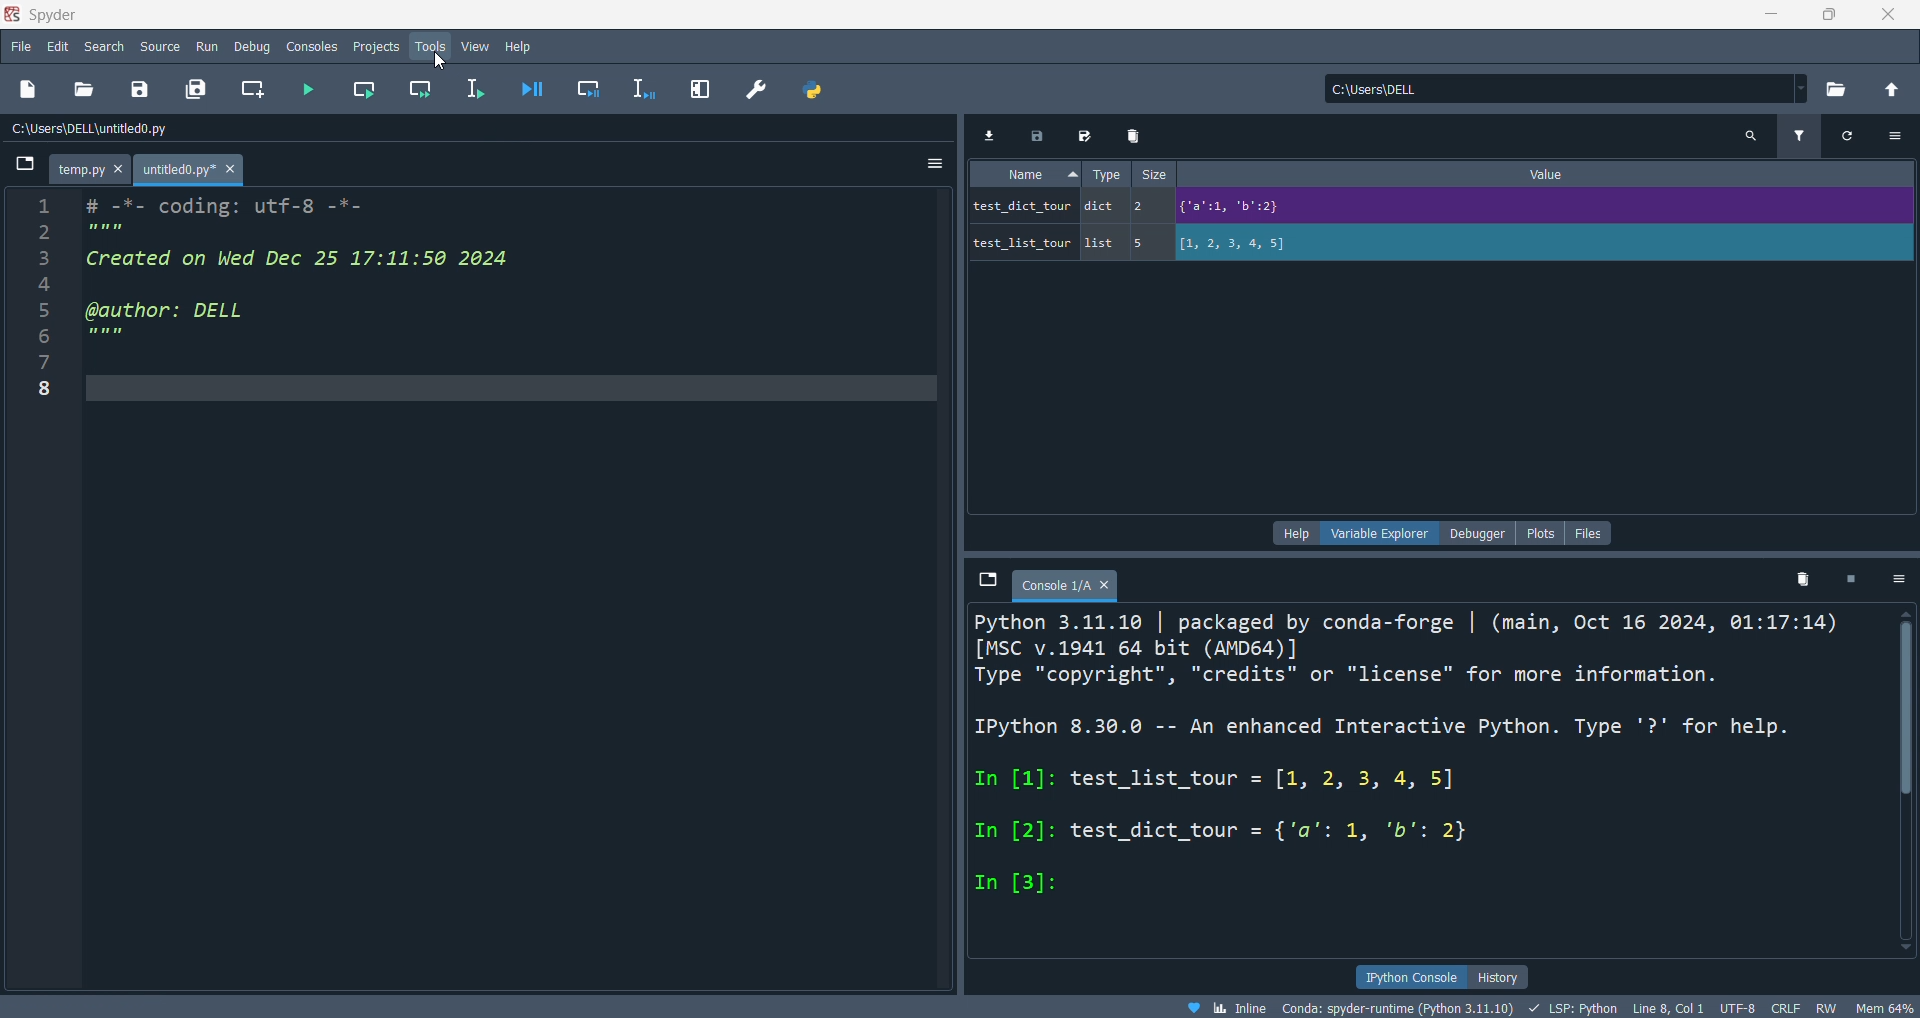 The height and width of the screenshot is (1018, 1920). I want to click on run lin, so click(478, 89).